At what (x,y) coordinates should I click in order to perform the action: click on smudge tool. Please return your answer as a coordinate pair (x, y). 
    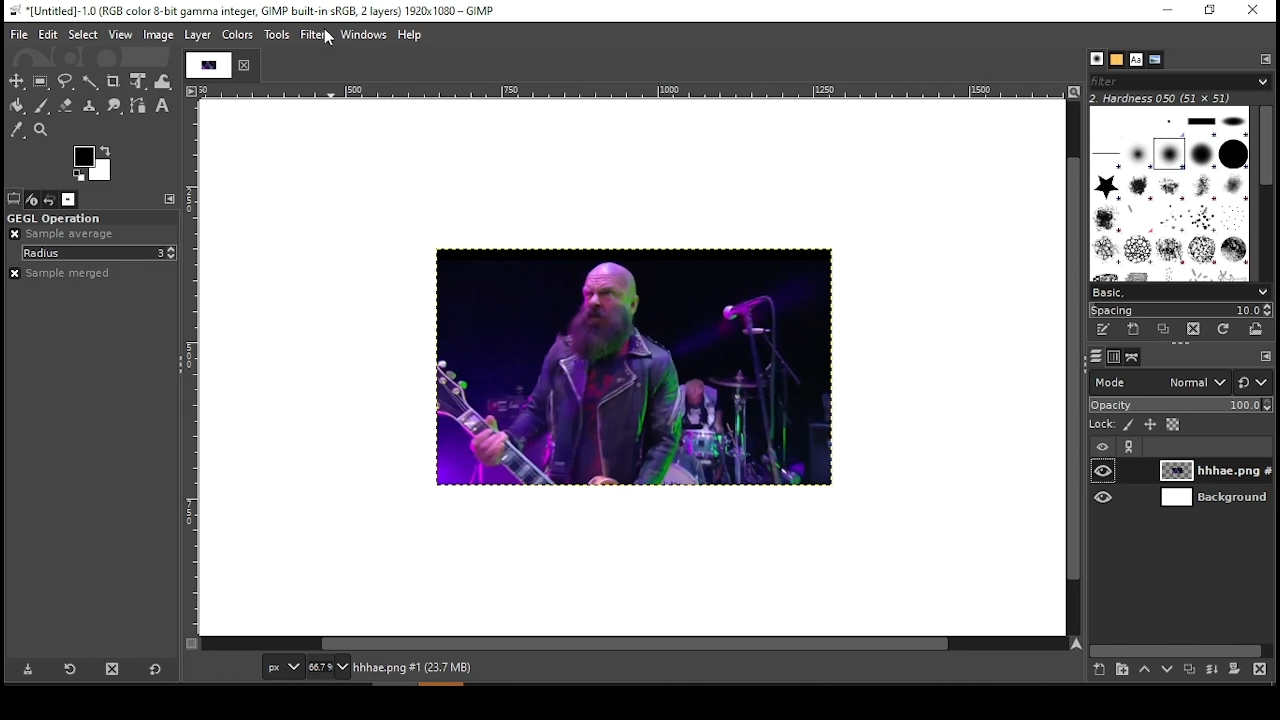
    Looking at the image, I should click on (114, 107).